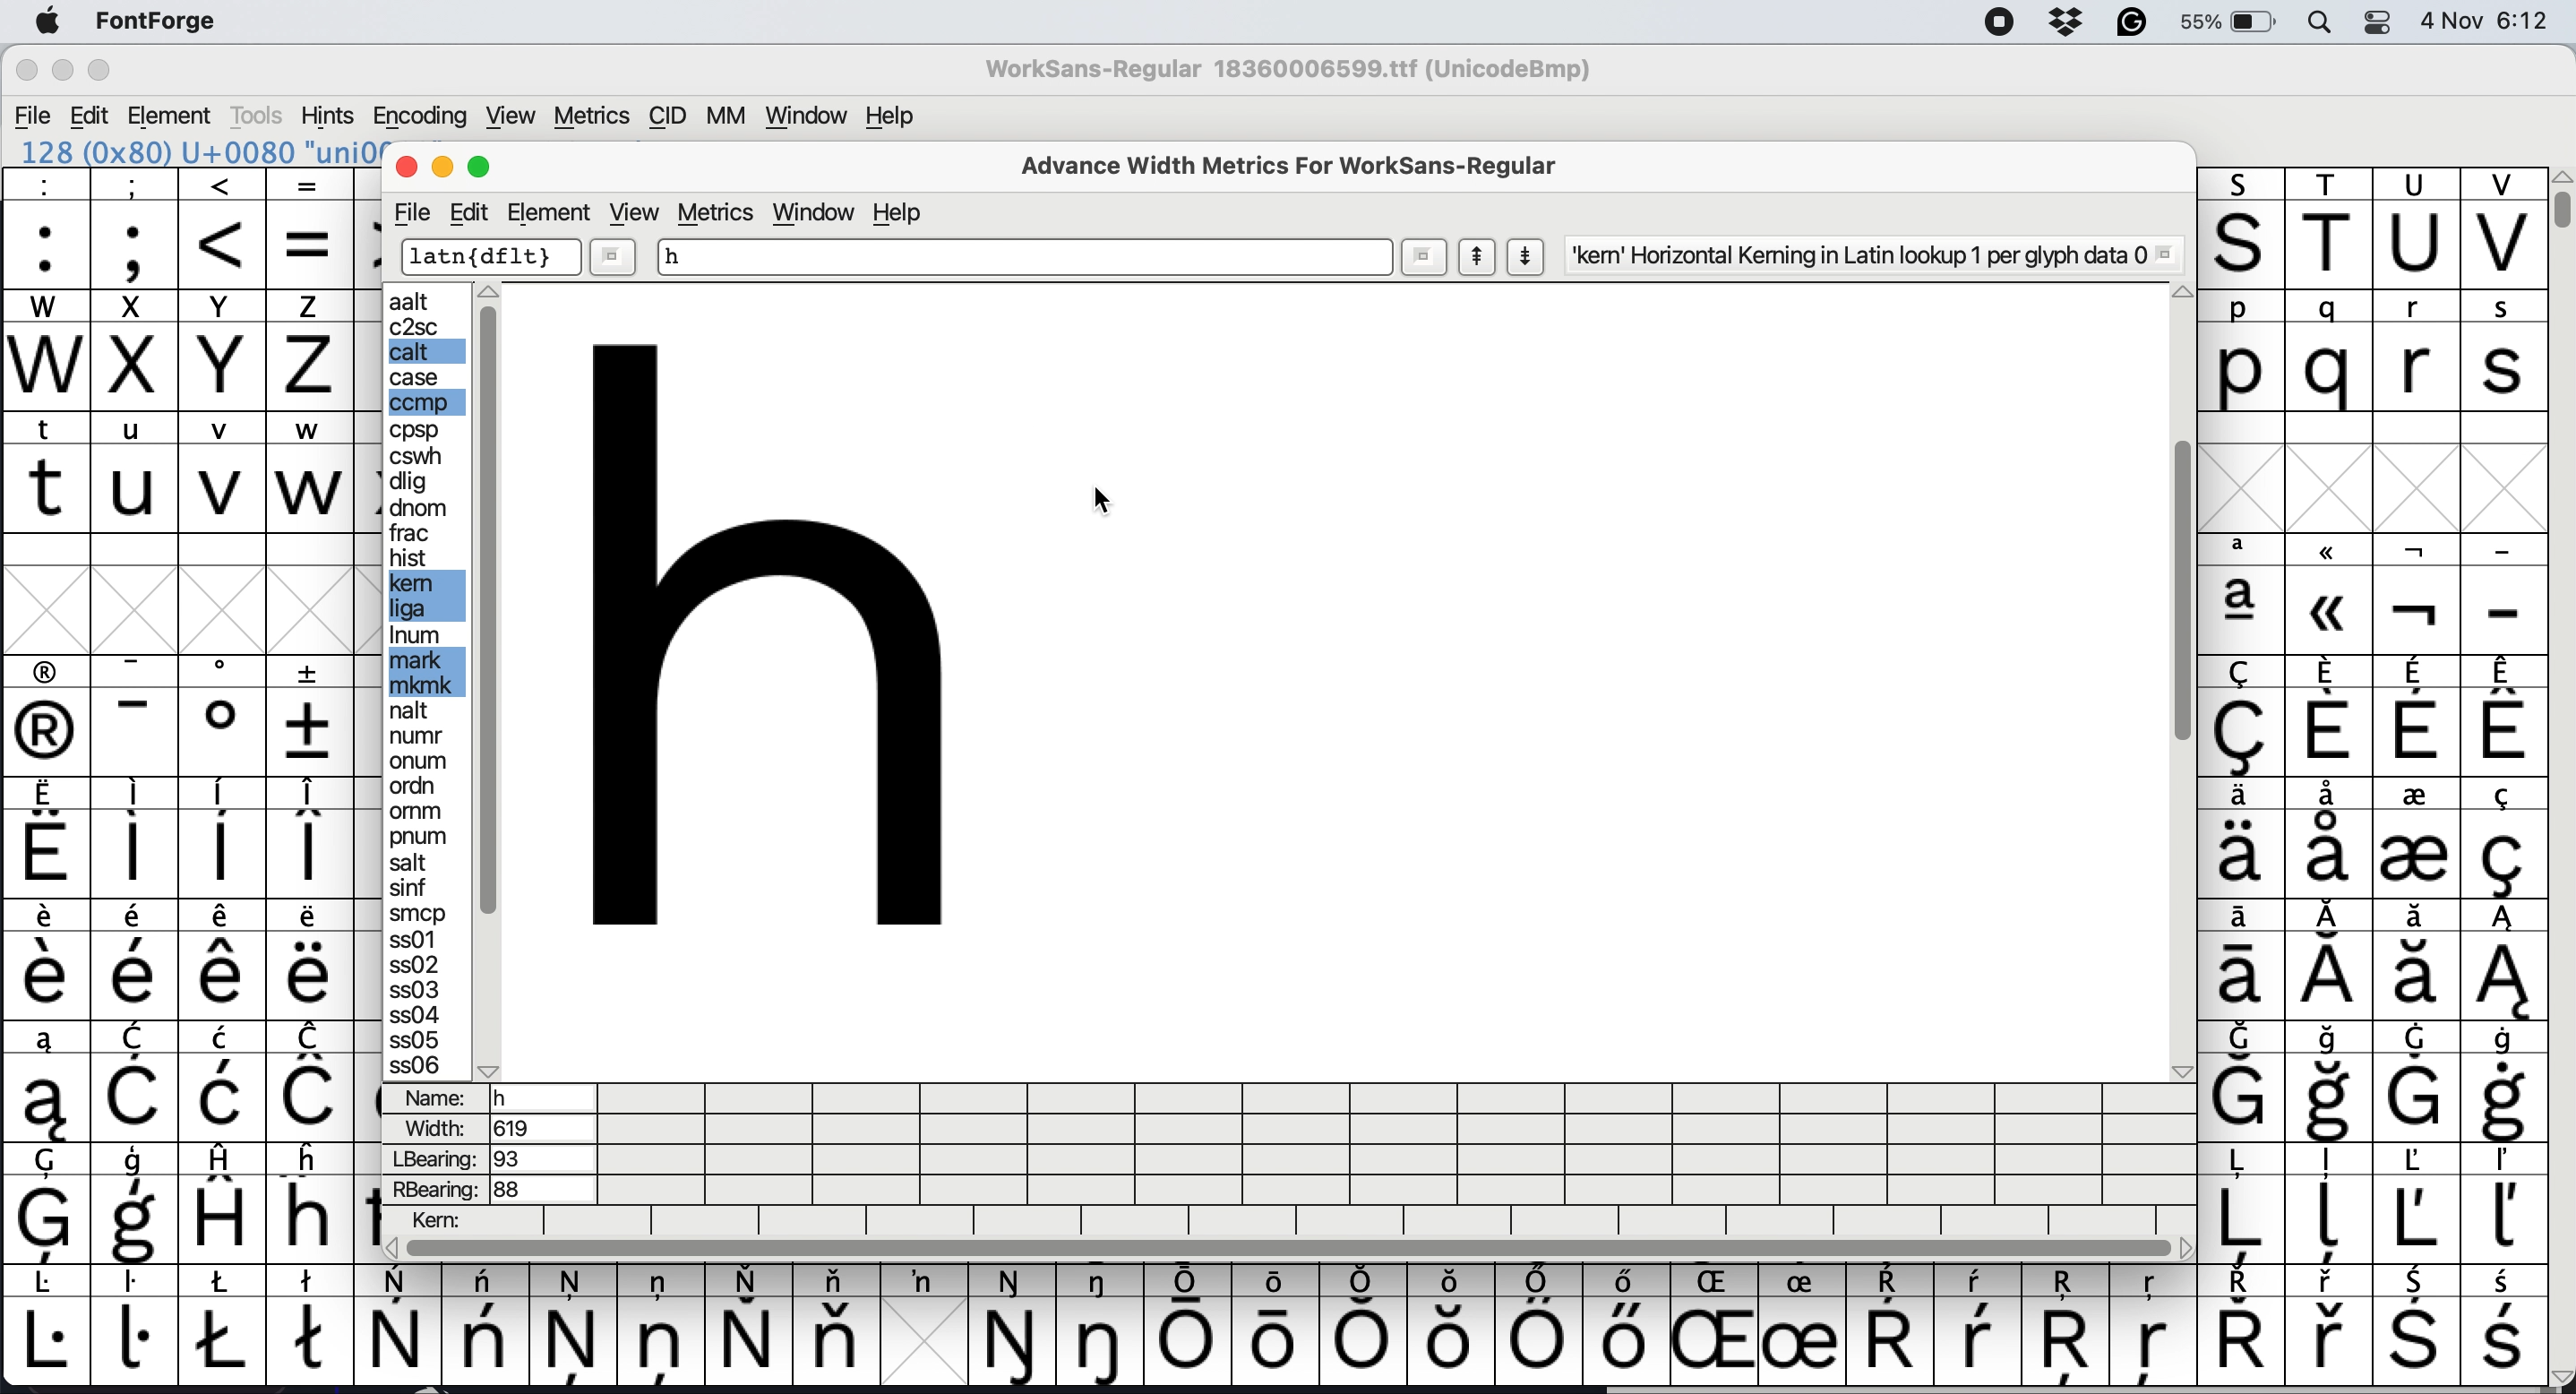 This screenshot has height=1394, width=2576. I want to click on 'kem' Horizontal Keming in Latin lookup 1 per glyph data 0, so click(1858, 256).